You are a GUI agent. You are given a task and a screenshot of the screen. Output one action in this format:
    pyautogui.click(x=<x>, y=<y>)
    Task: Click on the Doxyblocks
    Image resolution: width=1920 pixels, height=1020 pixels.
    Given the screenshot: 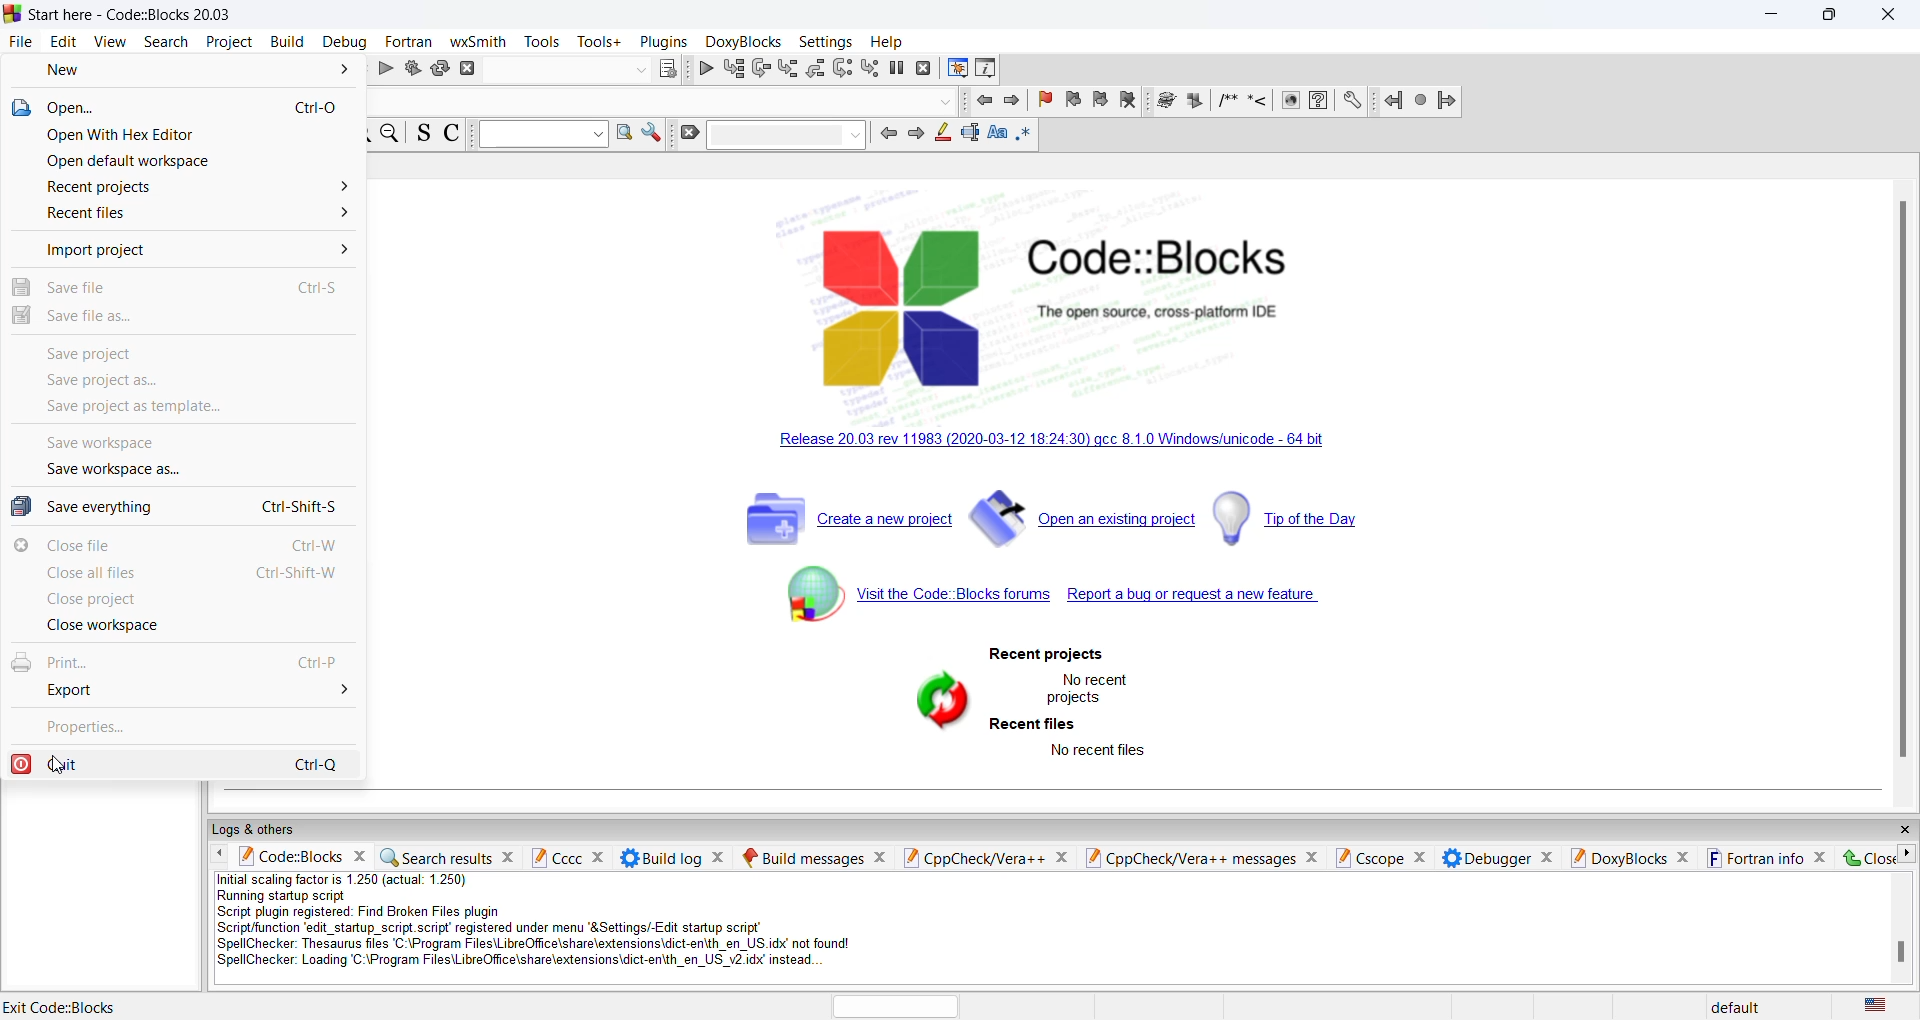 What is the action you would take?
    pyautogui.click(x=742, y=41)
    